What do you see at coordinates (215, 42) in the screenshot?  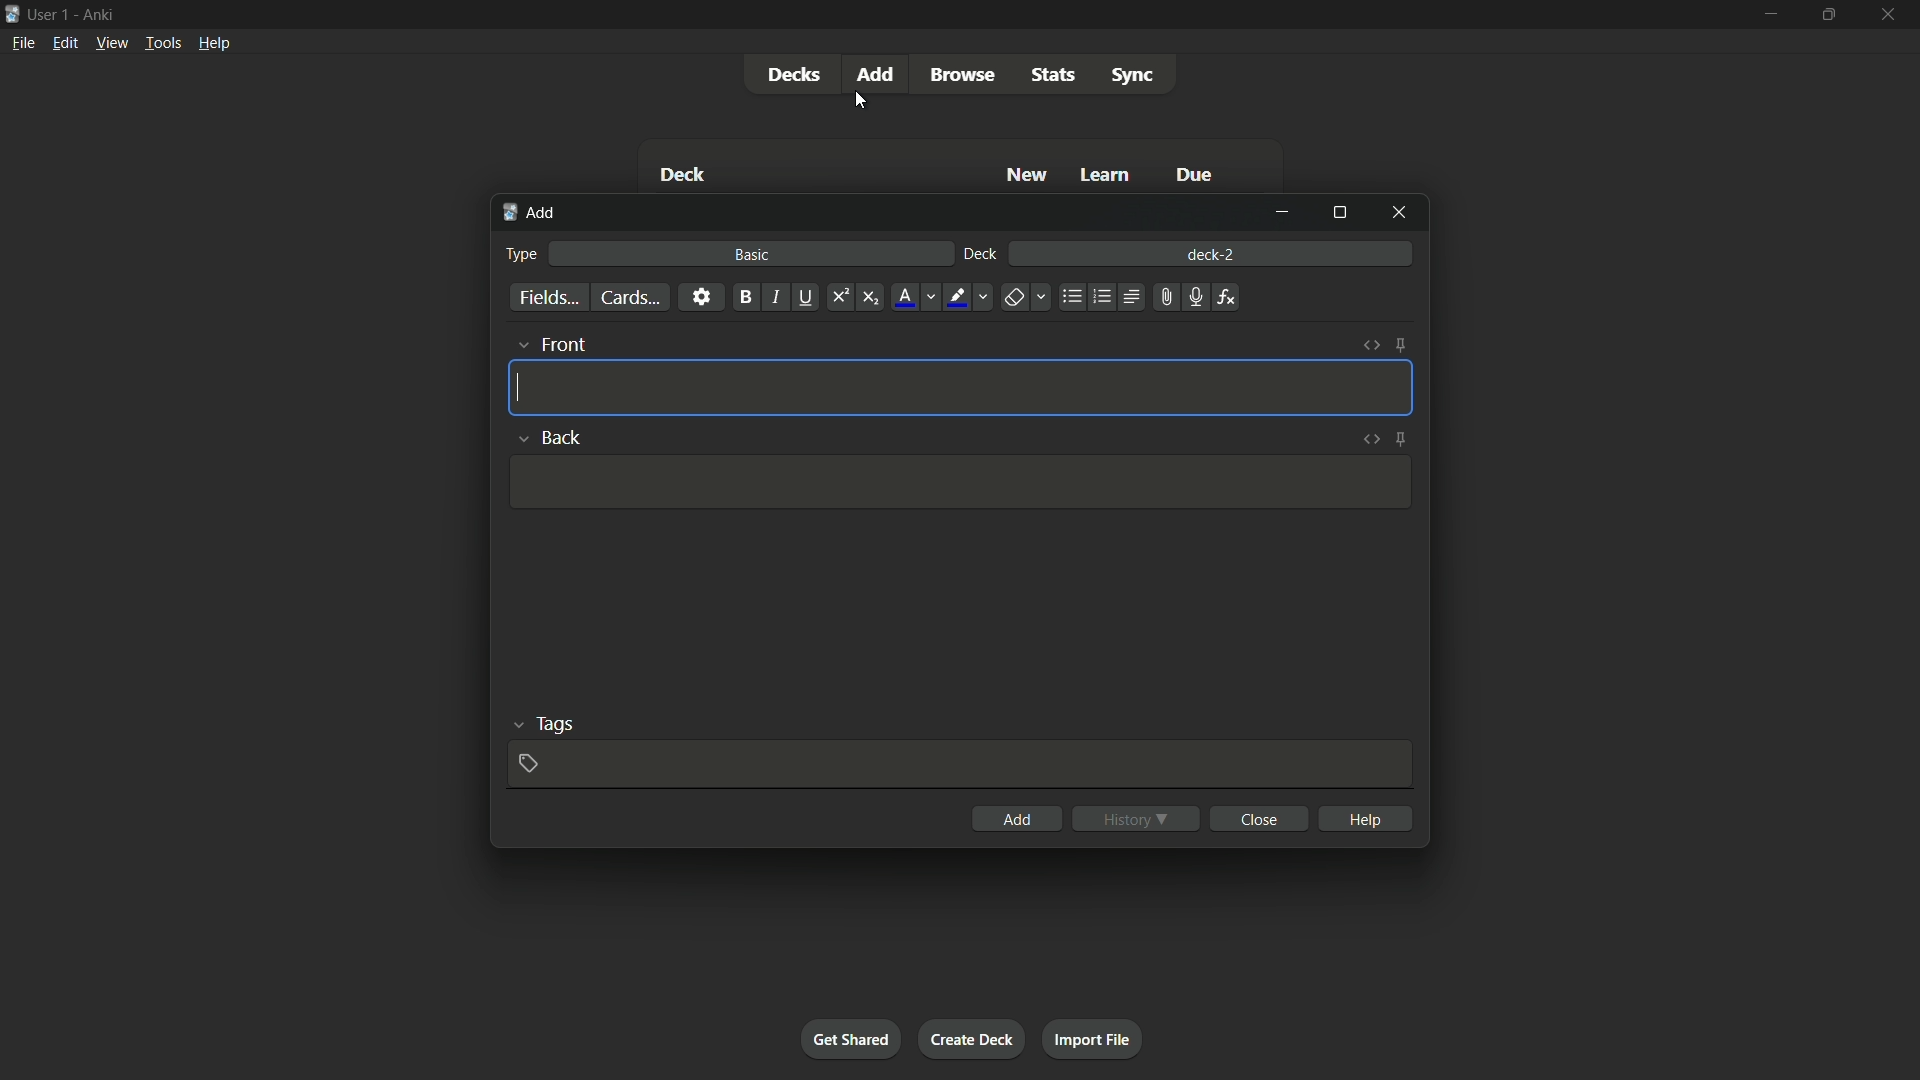 I see `help menu` at bounding box center [215, 42].